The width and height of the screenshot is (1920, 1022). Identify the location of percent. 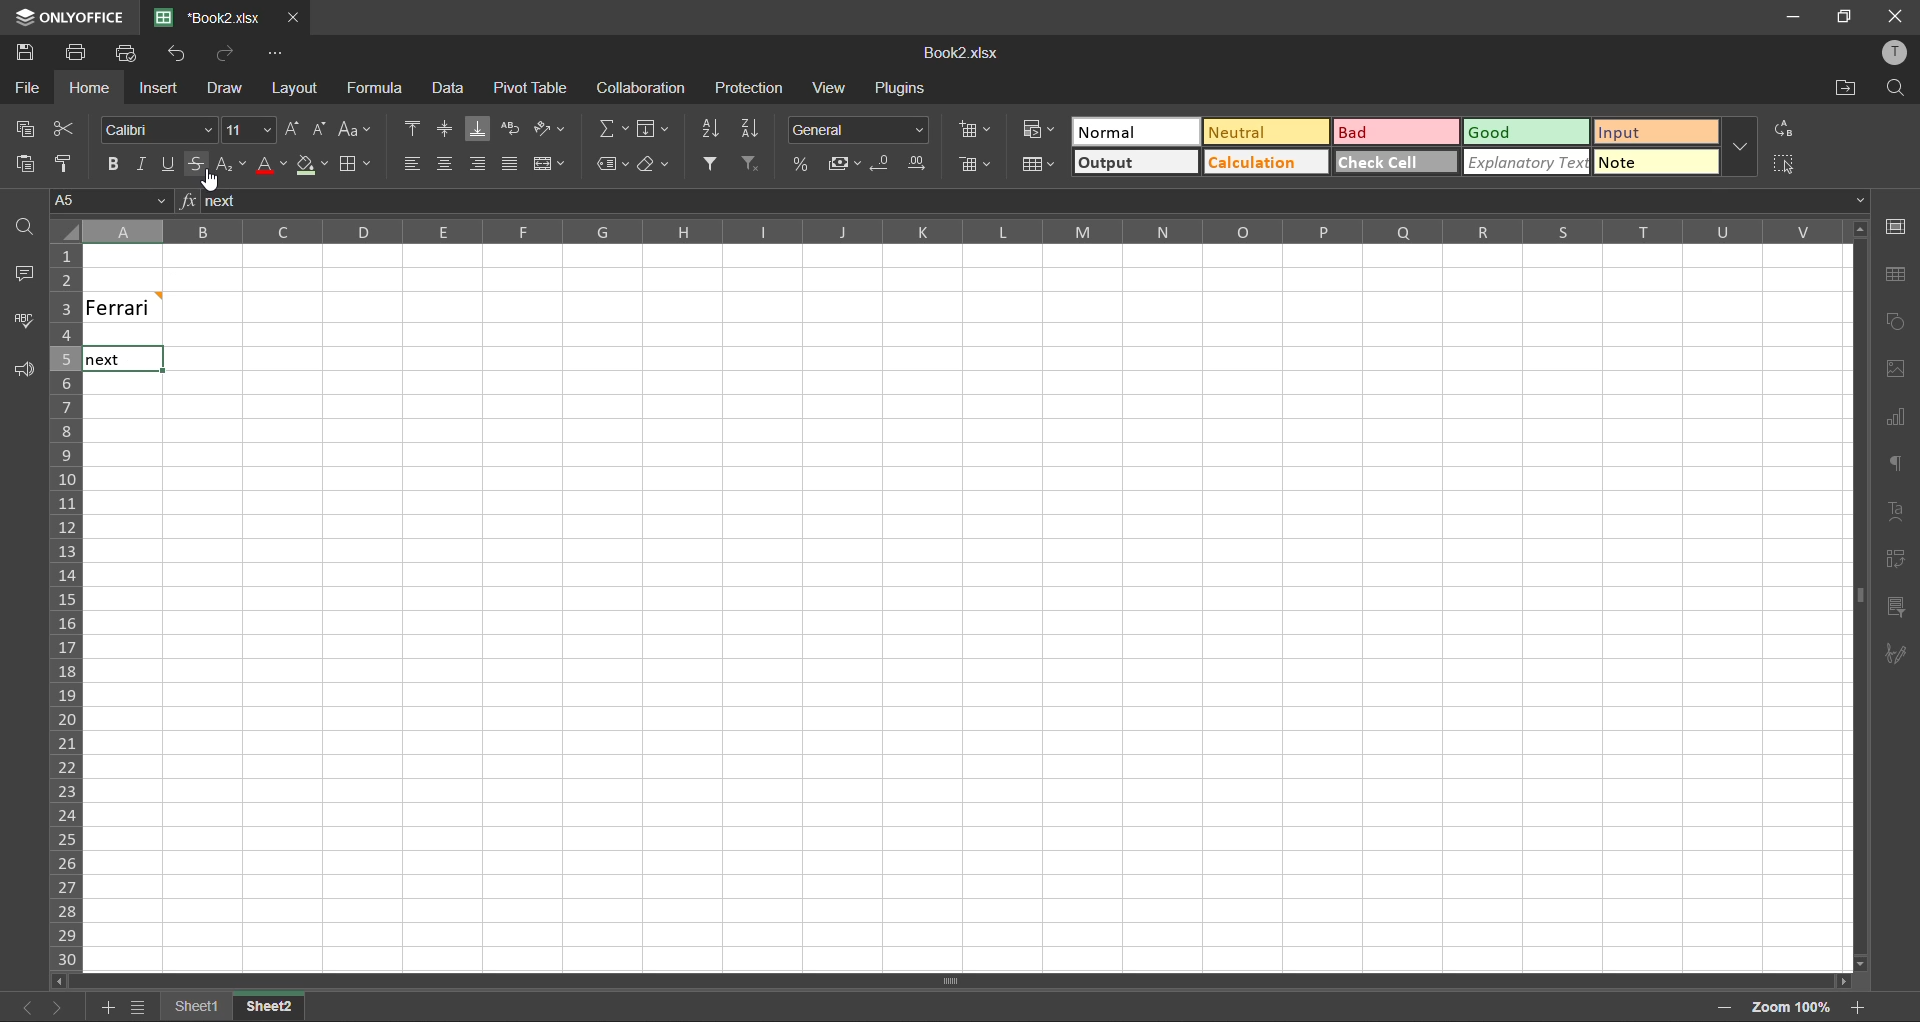
(803, 166).